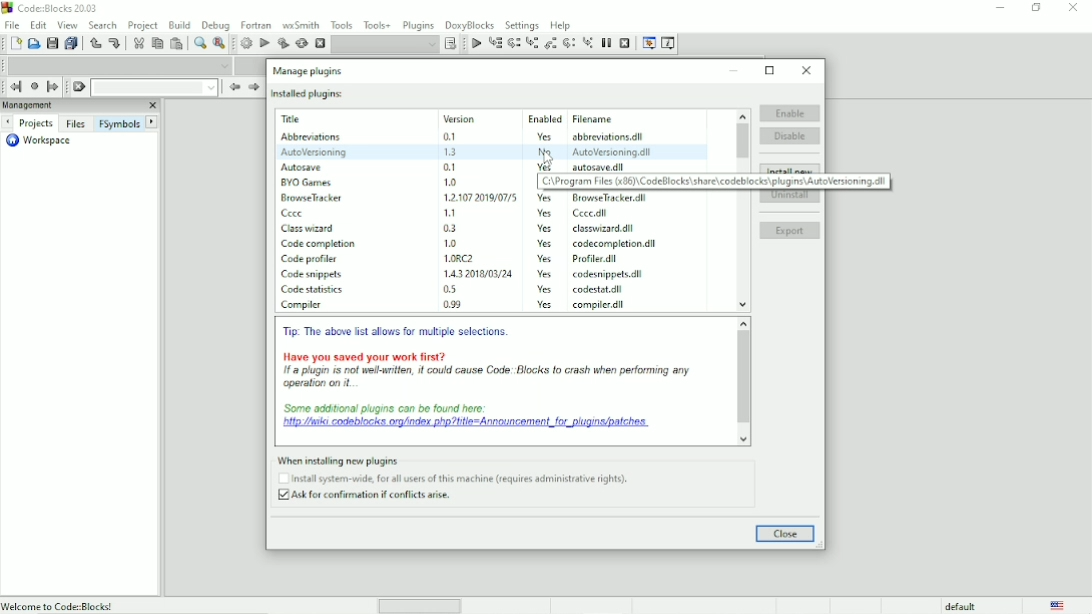  Describe the element at coordinates (471, 418) in the screenshot. I see `Link for additional plugins` at that location.